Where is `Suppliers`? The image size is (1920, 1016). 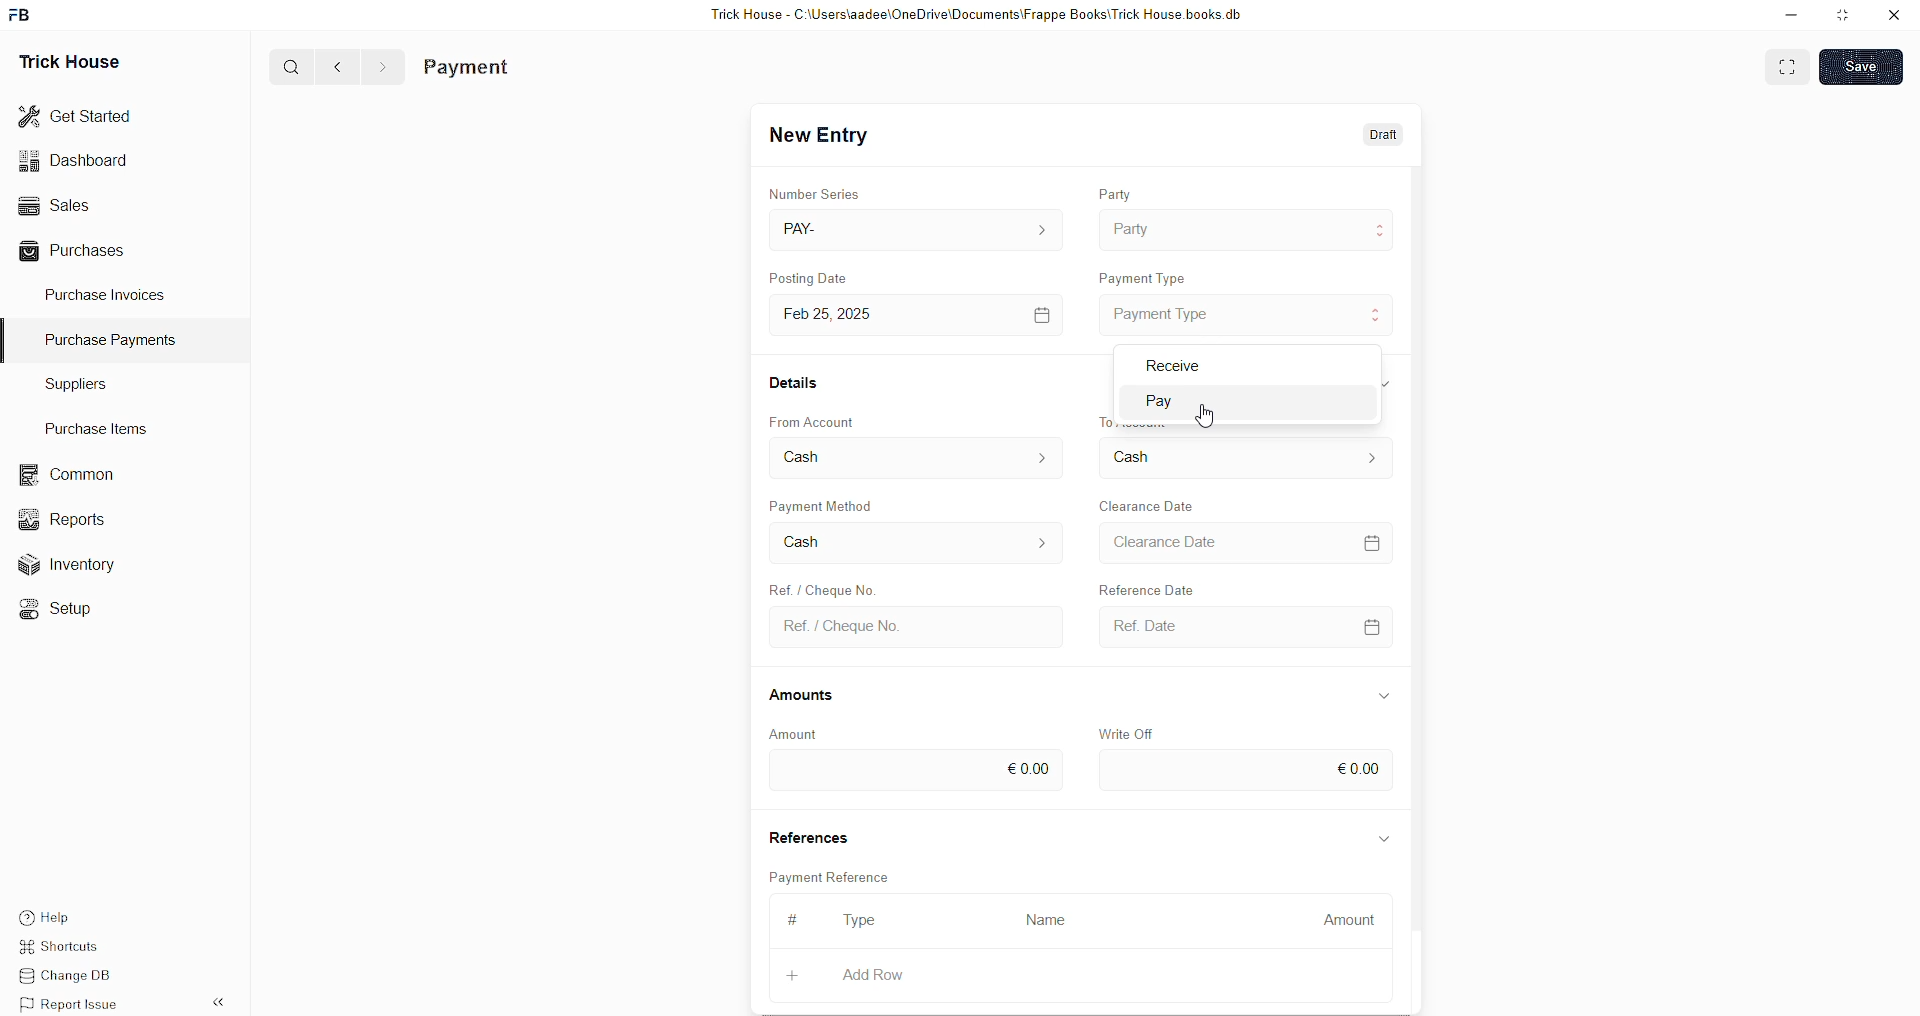
Suppliers is located at coordinates (68, 383).